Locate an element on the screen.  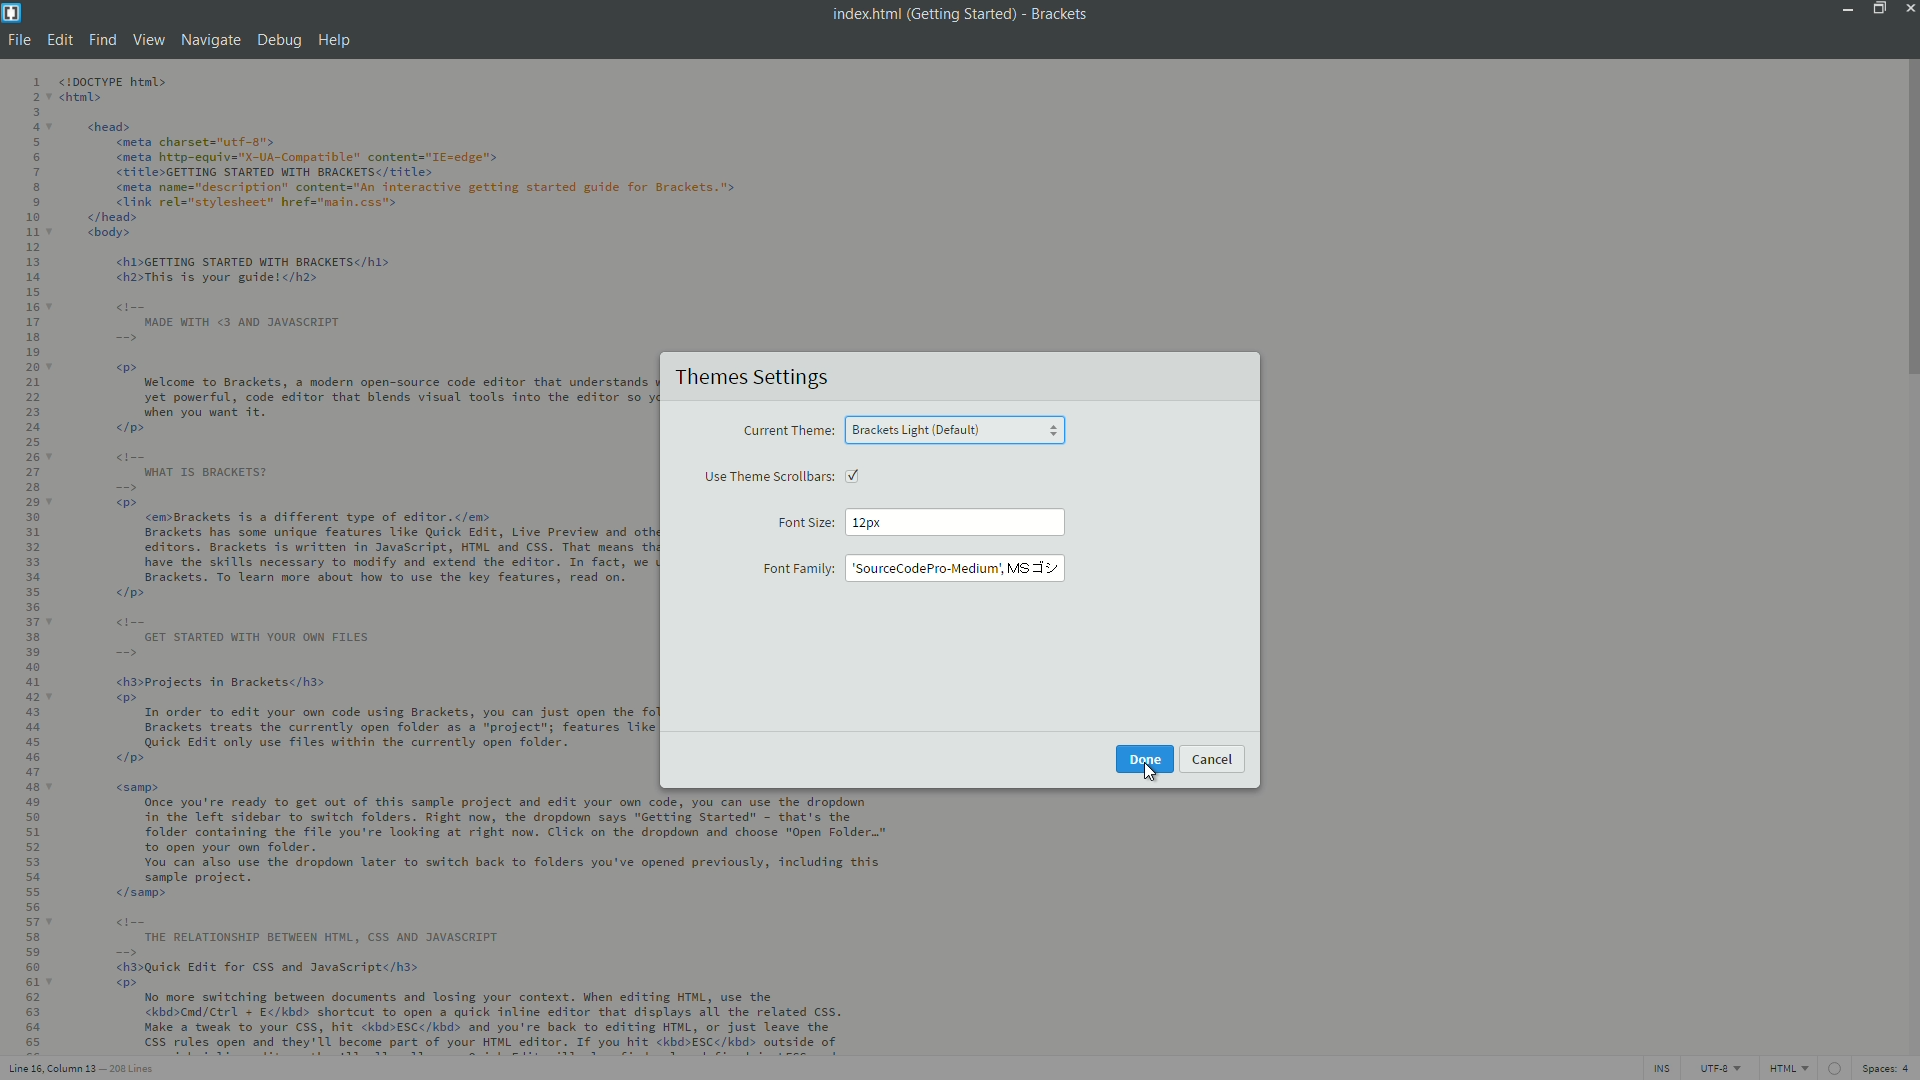
view menu is located at coordinates (149, 41).